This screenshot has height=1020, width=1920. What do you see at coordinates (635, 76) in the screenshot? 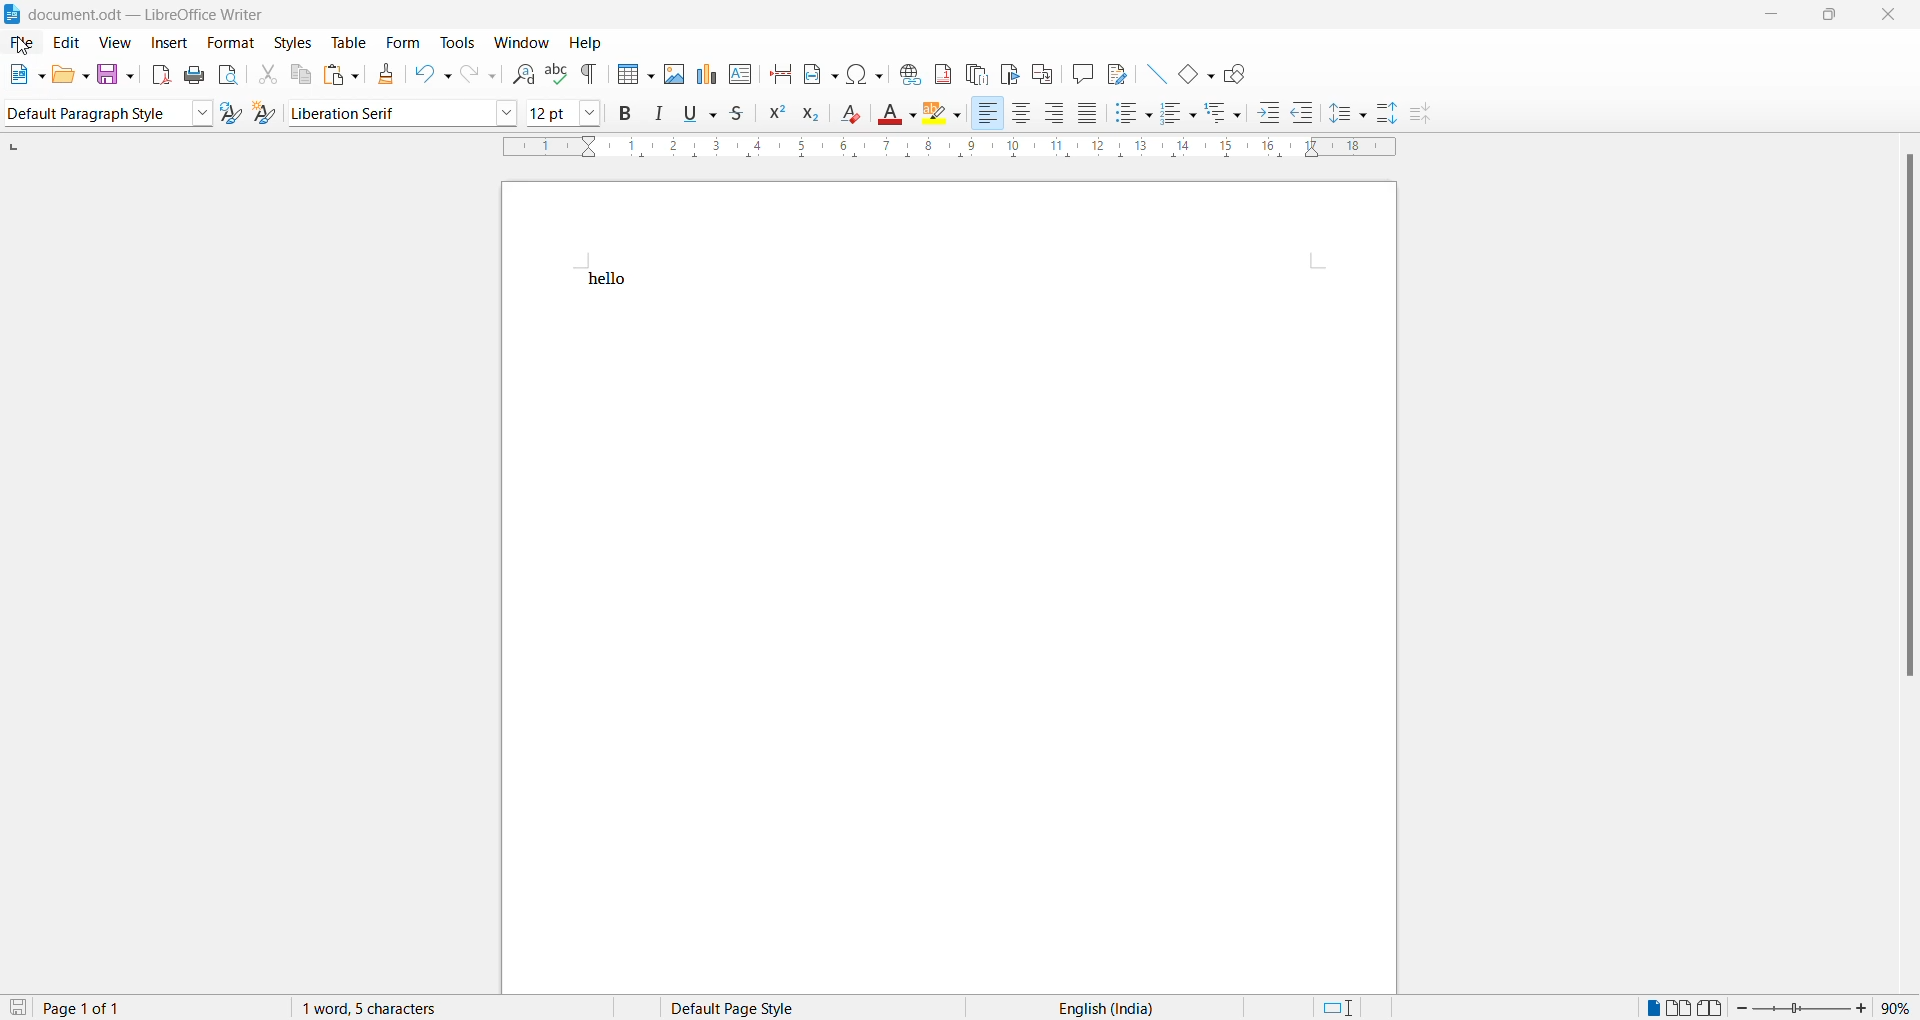
I see `Insert table` at bounding box center [635, 76].